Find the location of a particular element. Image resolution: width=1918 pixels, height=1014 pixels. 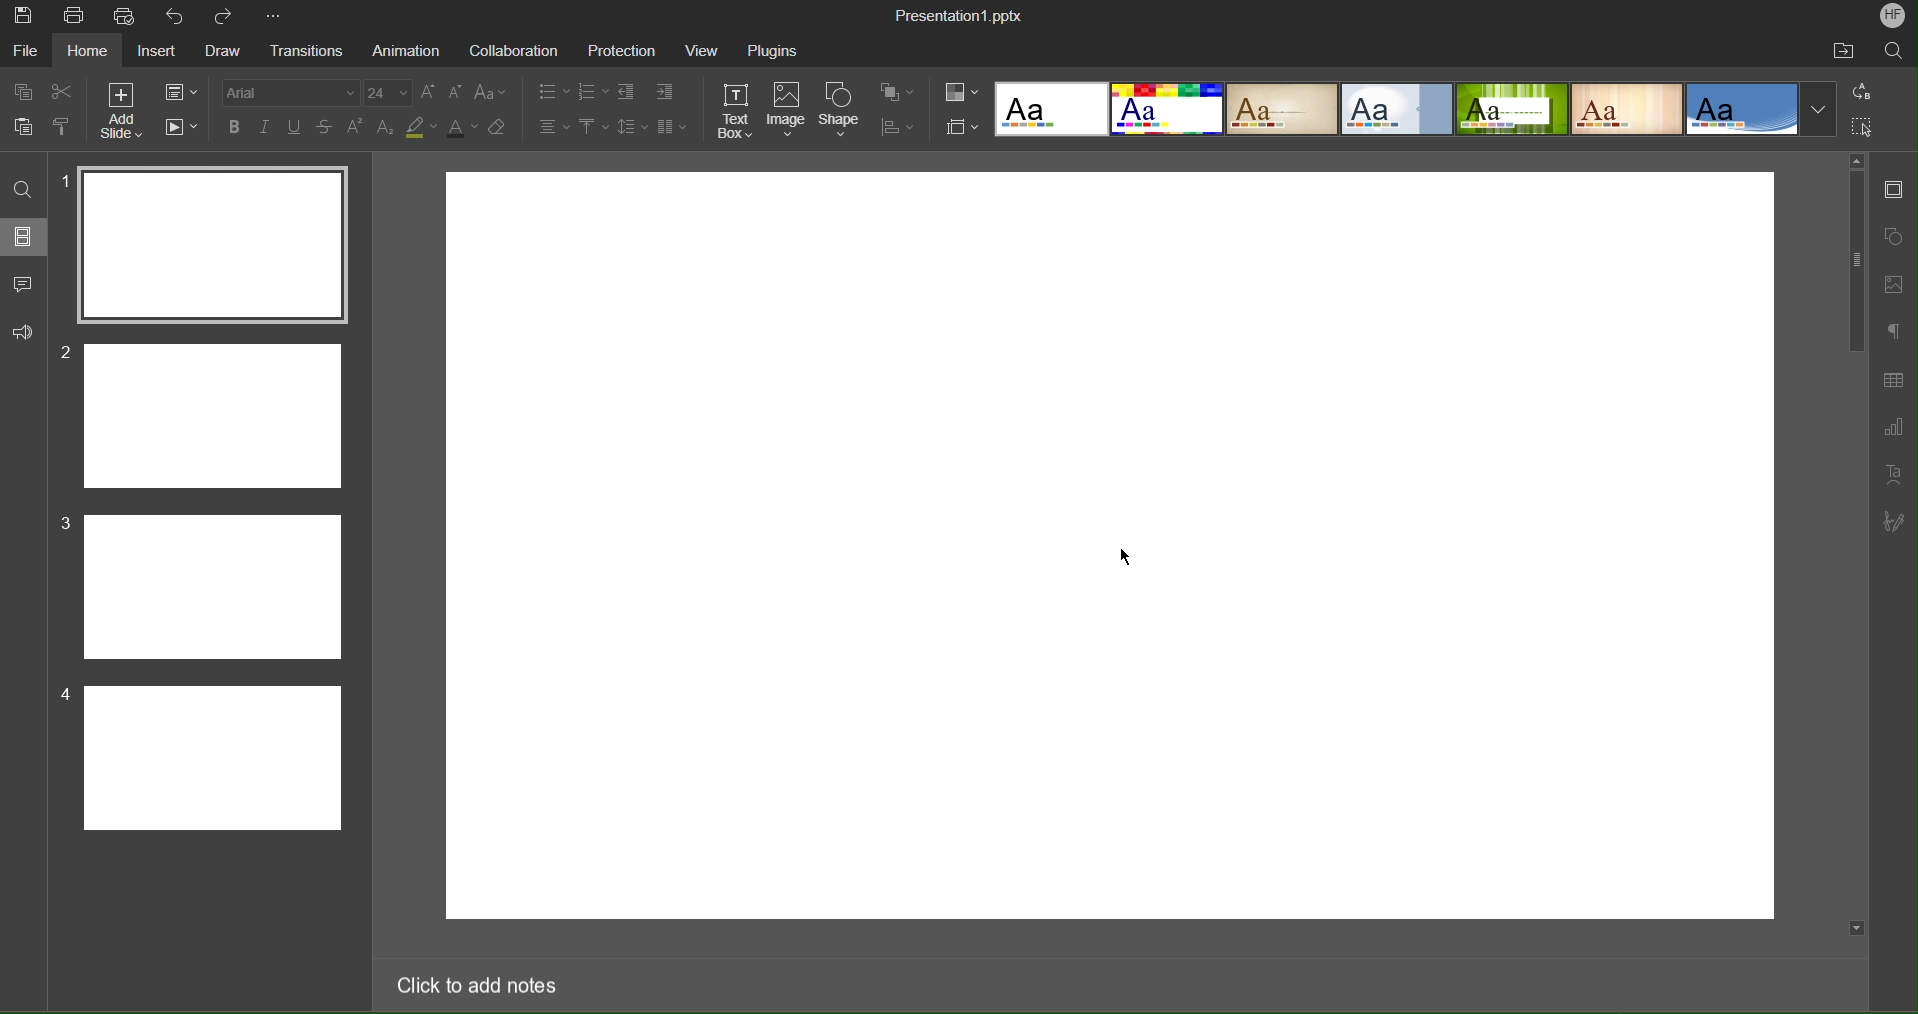

File  is located at coordinates (28, 51).